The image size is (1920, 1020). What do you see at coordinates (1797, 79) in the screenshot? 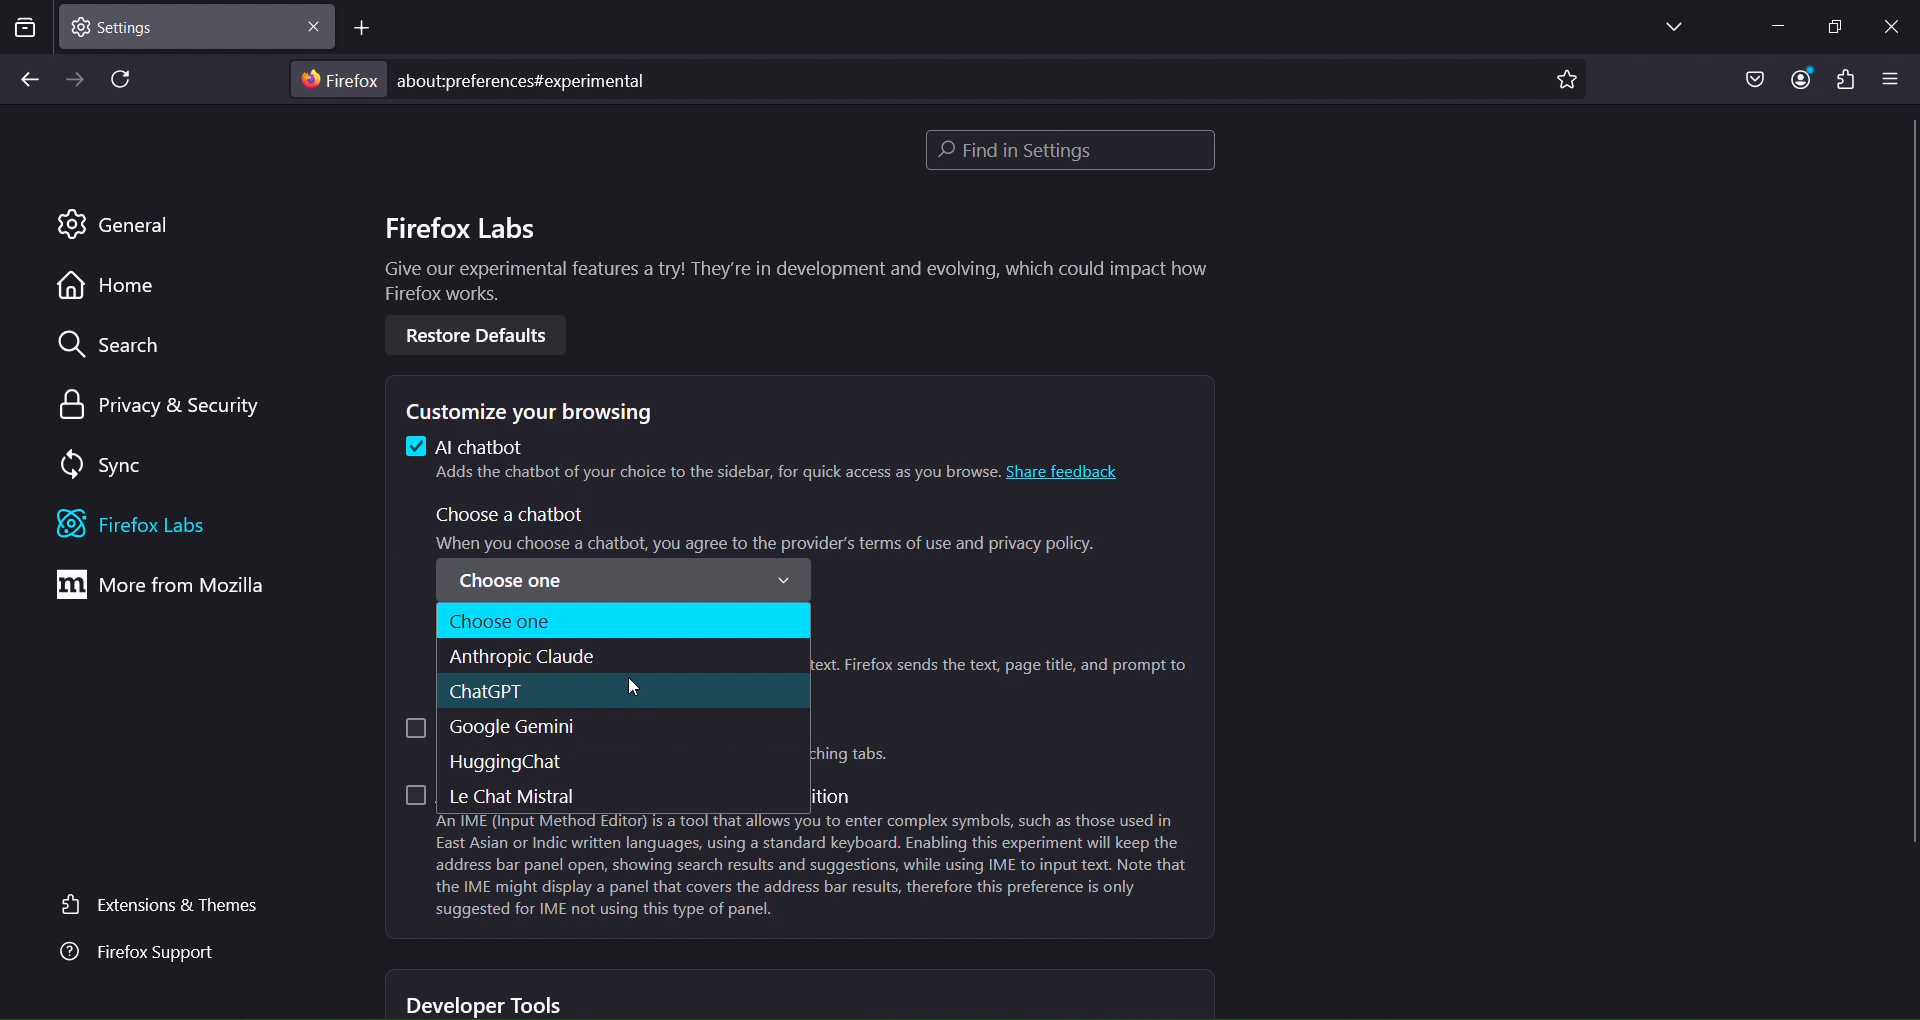
I see `account` at bounding box center [1797, 79].